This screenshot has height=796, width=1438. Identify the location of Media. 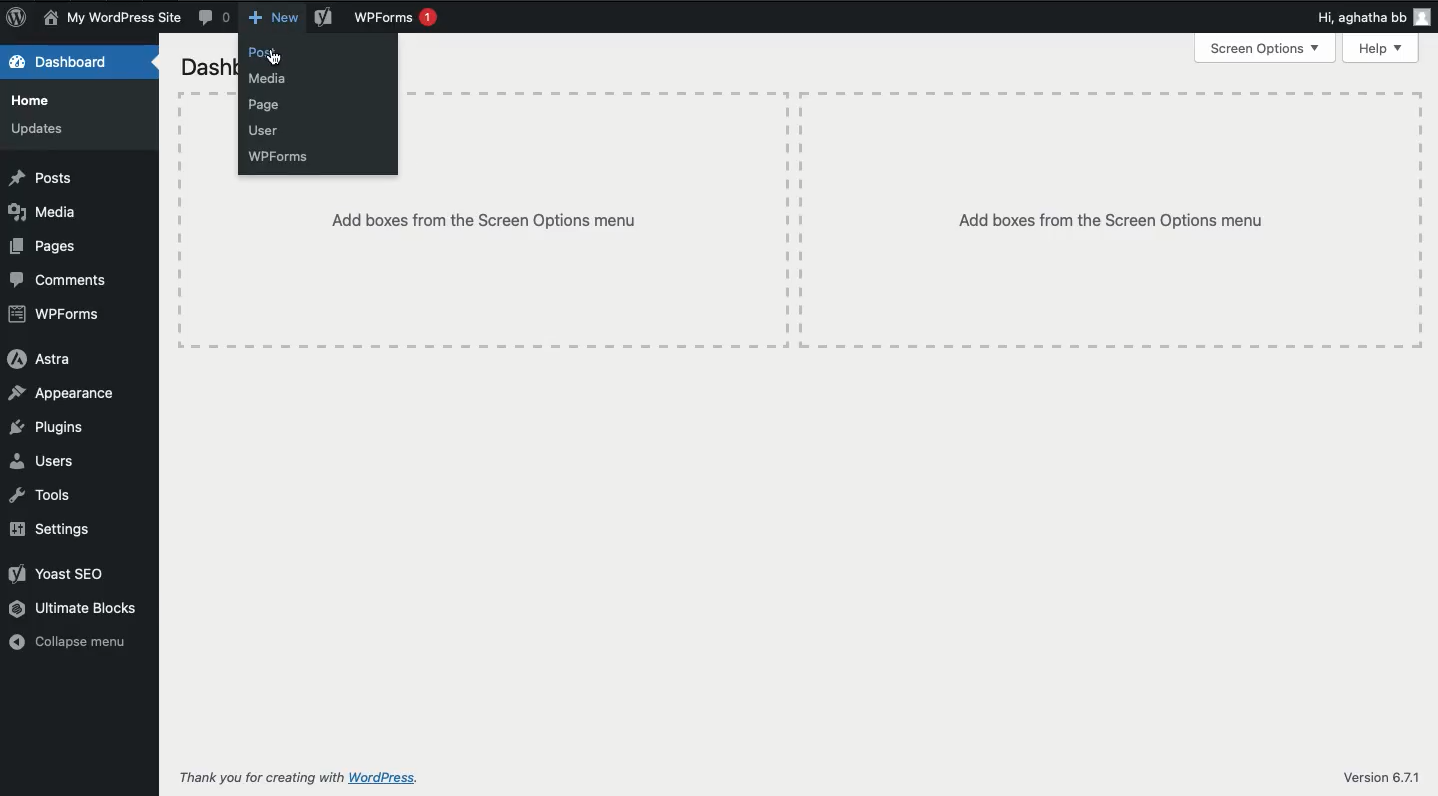
(46, 212).